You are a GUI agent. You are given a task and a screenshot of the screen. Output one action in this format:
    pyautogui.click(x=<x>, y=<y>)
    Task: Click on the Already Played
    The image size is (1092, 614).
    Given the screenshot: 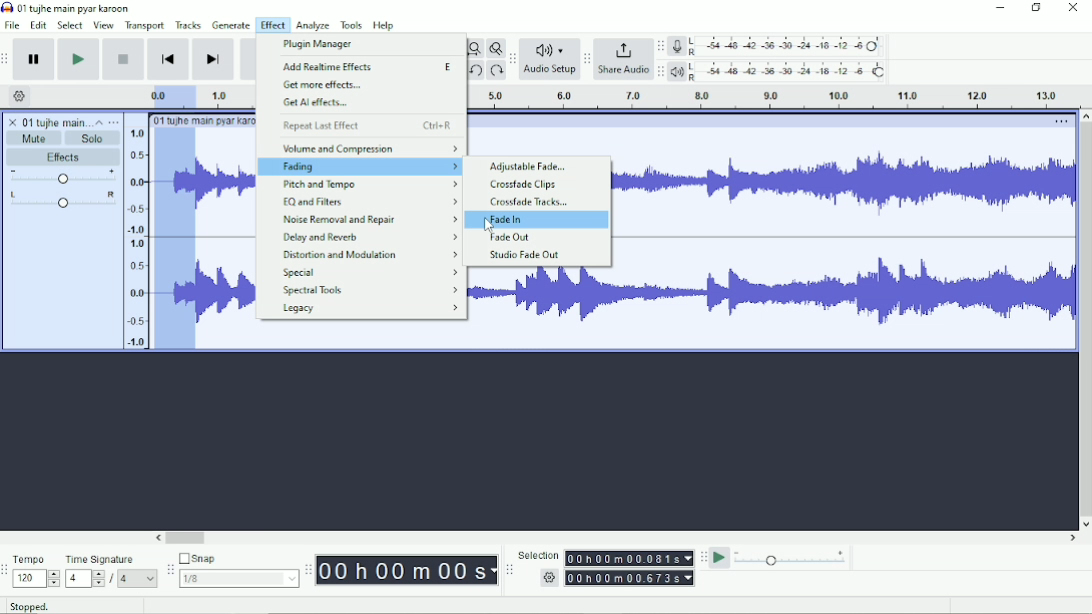 What is the action you would take?
    pyautogui.click(x=175, y=239)
    